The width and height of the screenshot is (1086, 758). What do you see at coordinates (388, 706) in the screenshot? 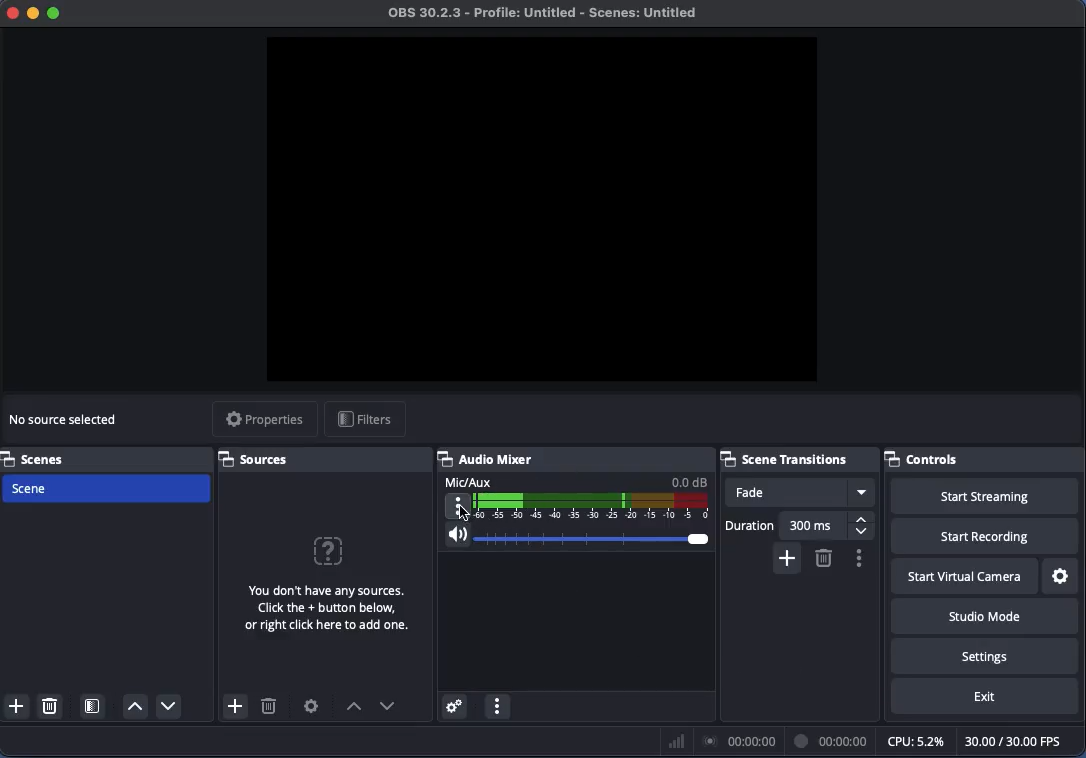
I see `Move down` at bounding box center [388, 706].